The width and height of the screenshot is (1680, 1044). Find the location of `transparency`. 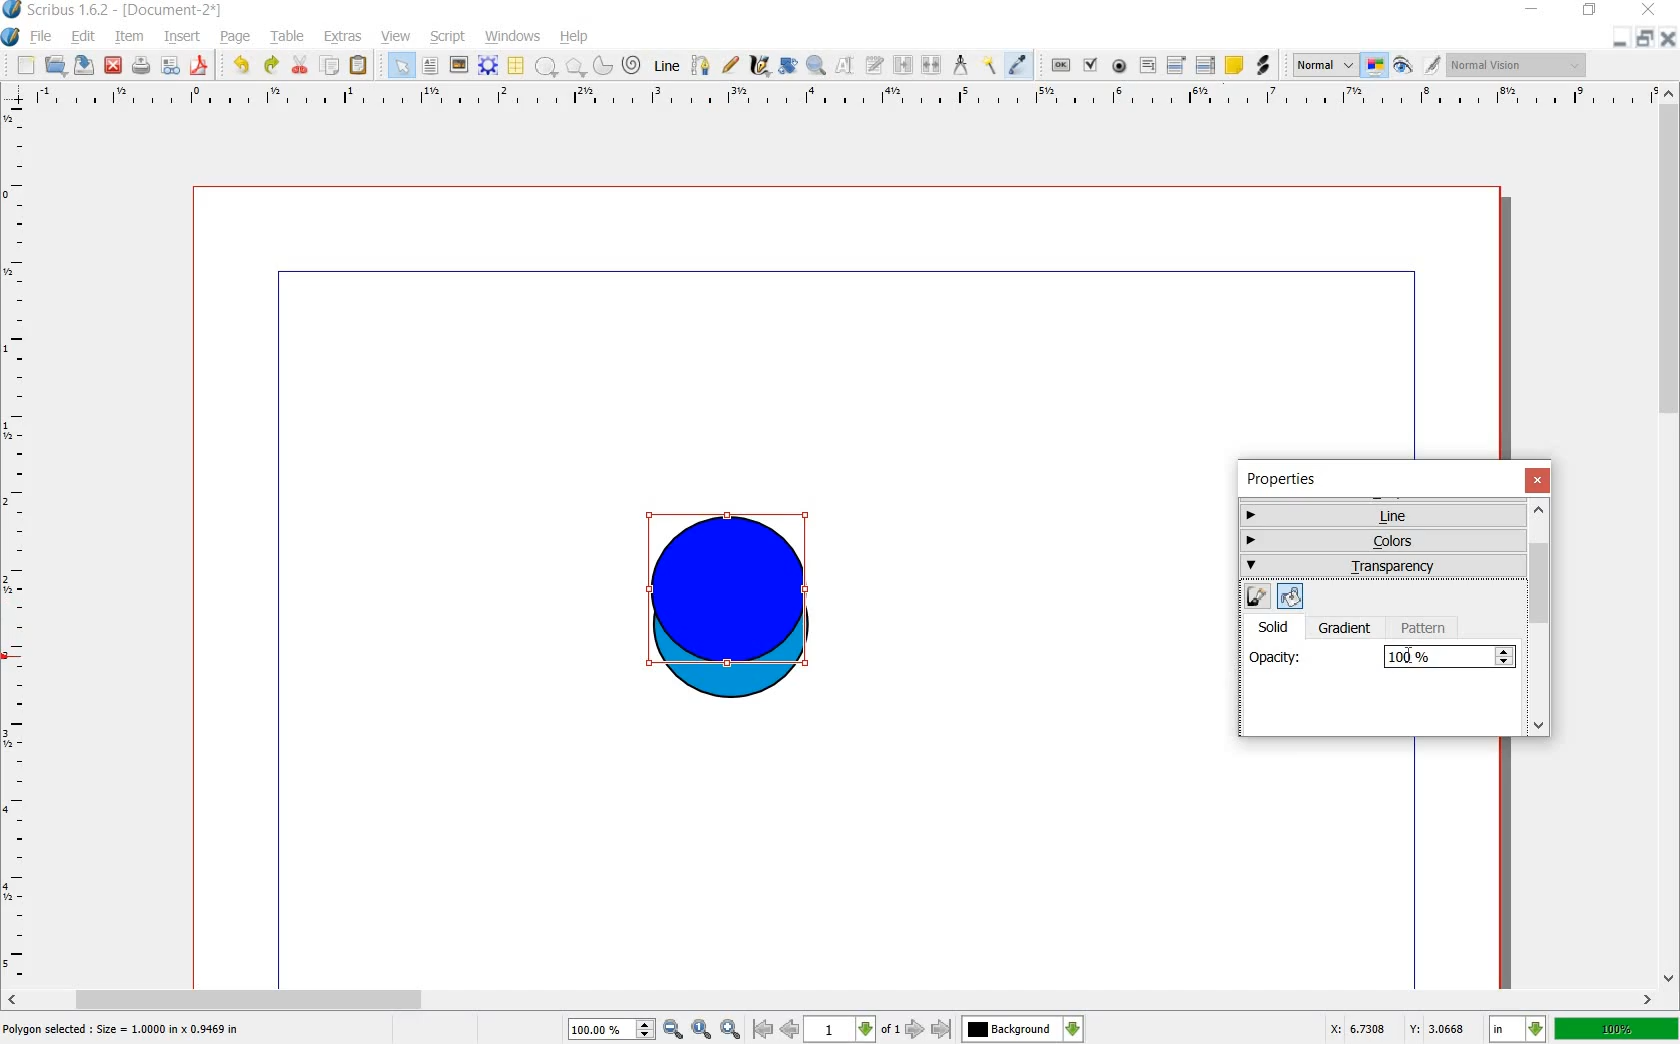

transparency is located at coordinates (1384, 567).